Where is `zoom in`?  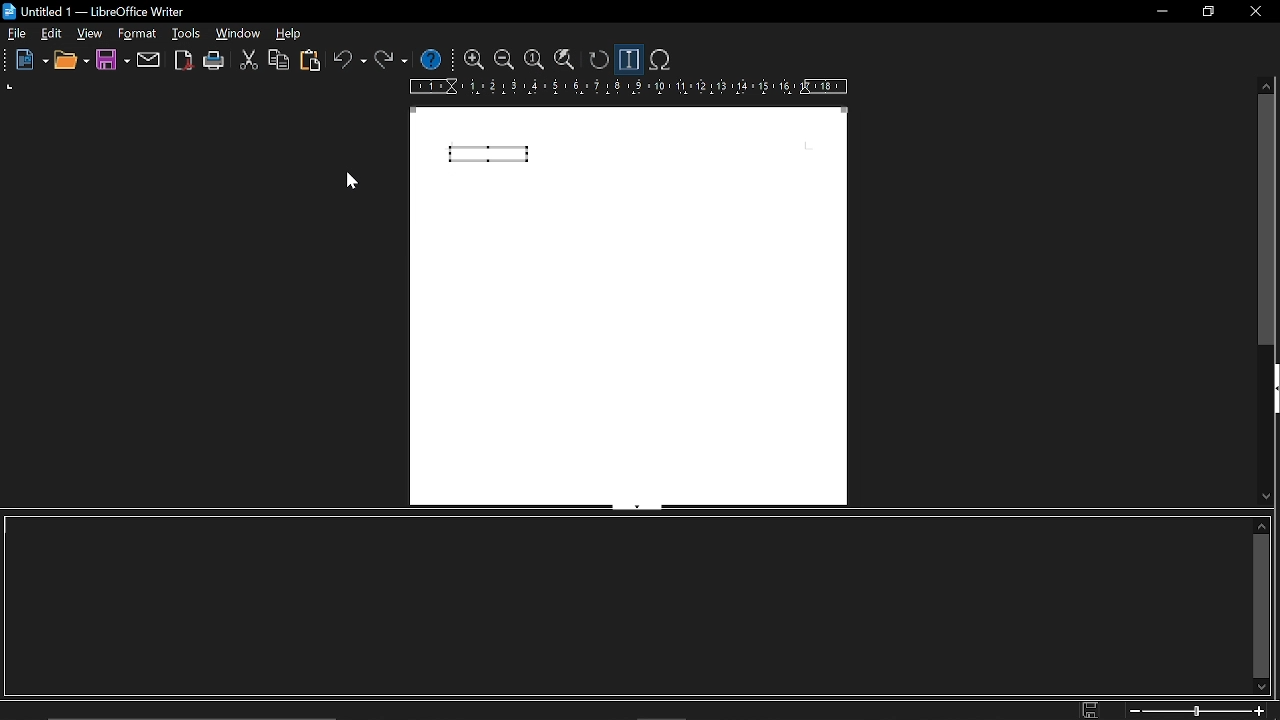
zoom in is located at coordinates (475, 60).